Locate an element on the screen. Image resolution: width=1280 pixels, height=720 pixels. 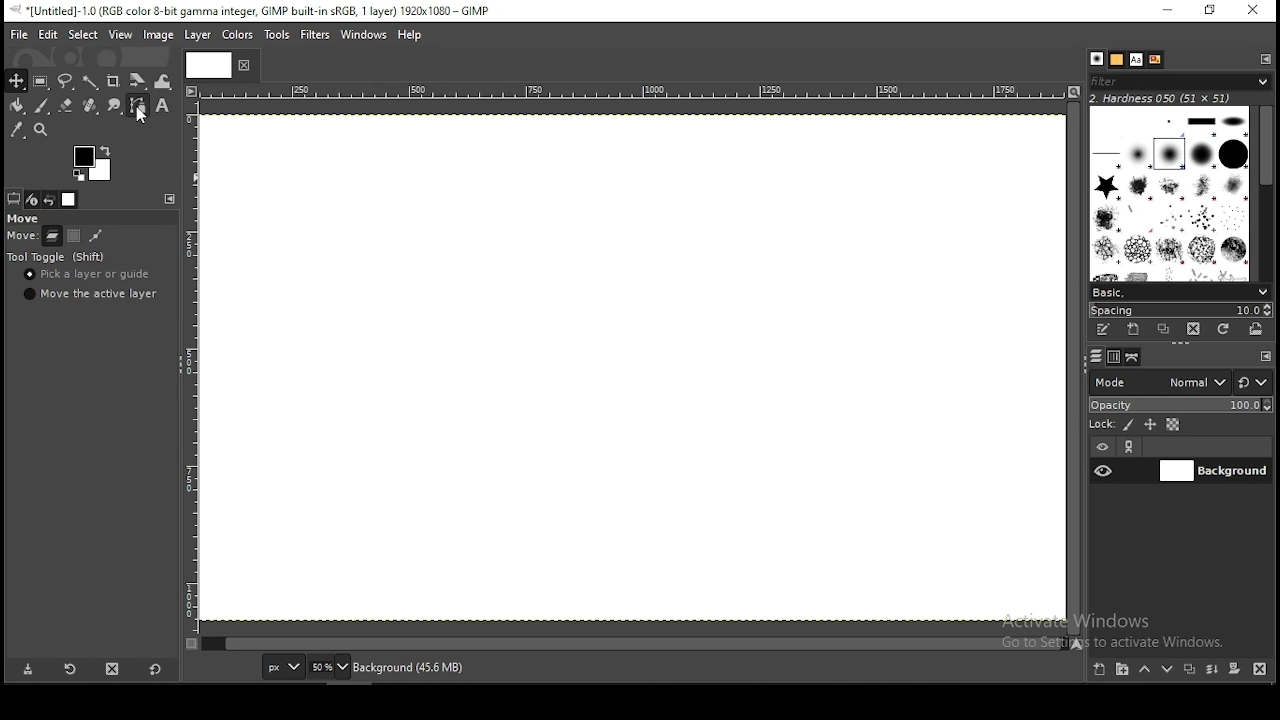
brushes is located at coordinates (1167, 193).